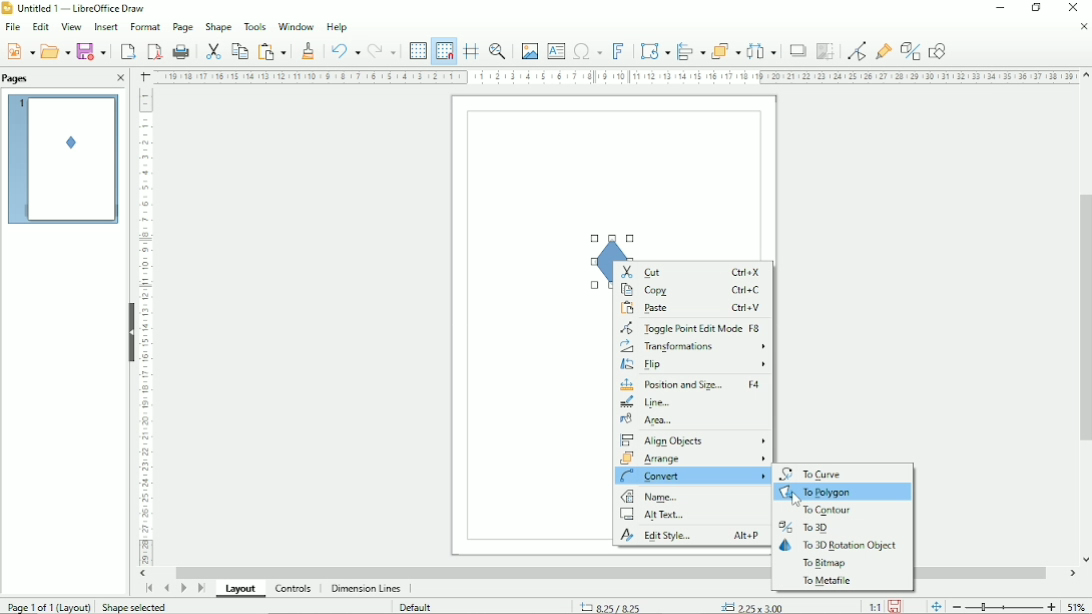  Describe the element at coordinates (693, 348) in the screenshot. I see `Transformations` at that location.